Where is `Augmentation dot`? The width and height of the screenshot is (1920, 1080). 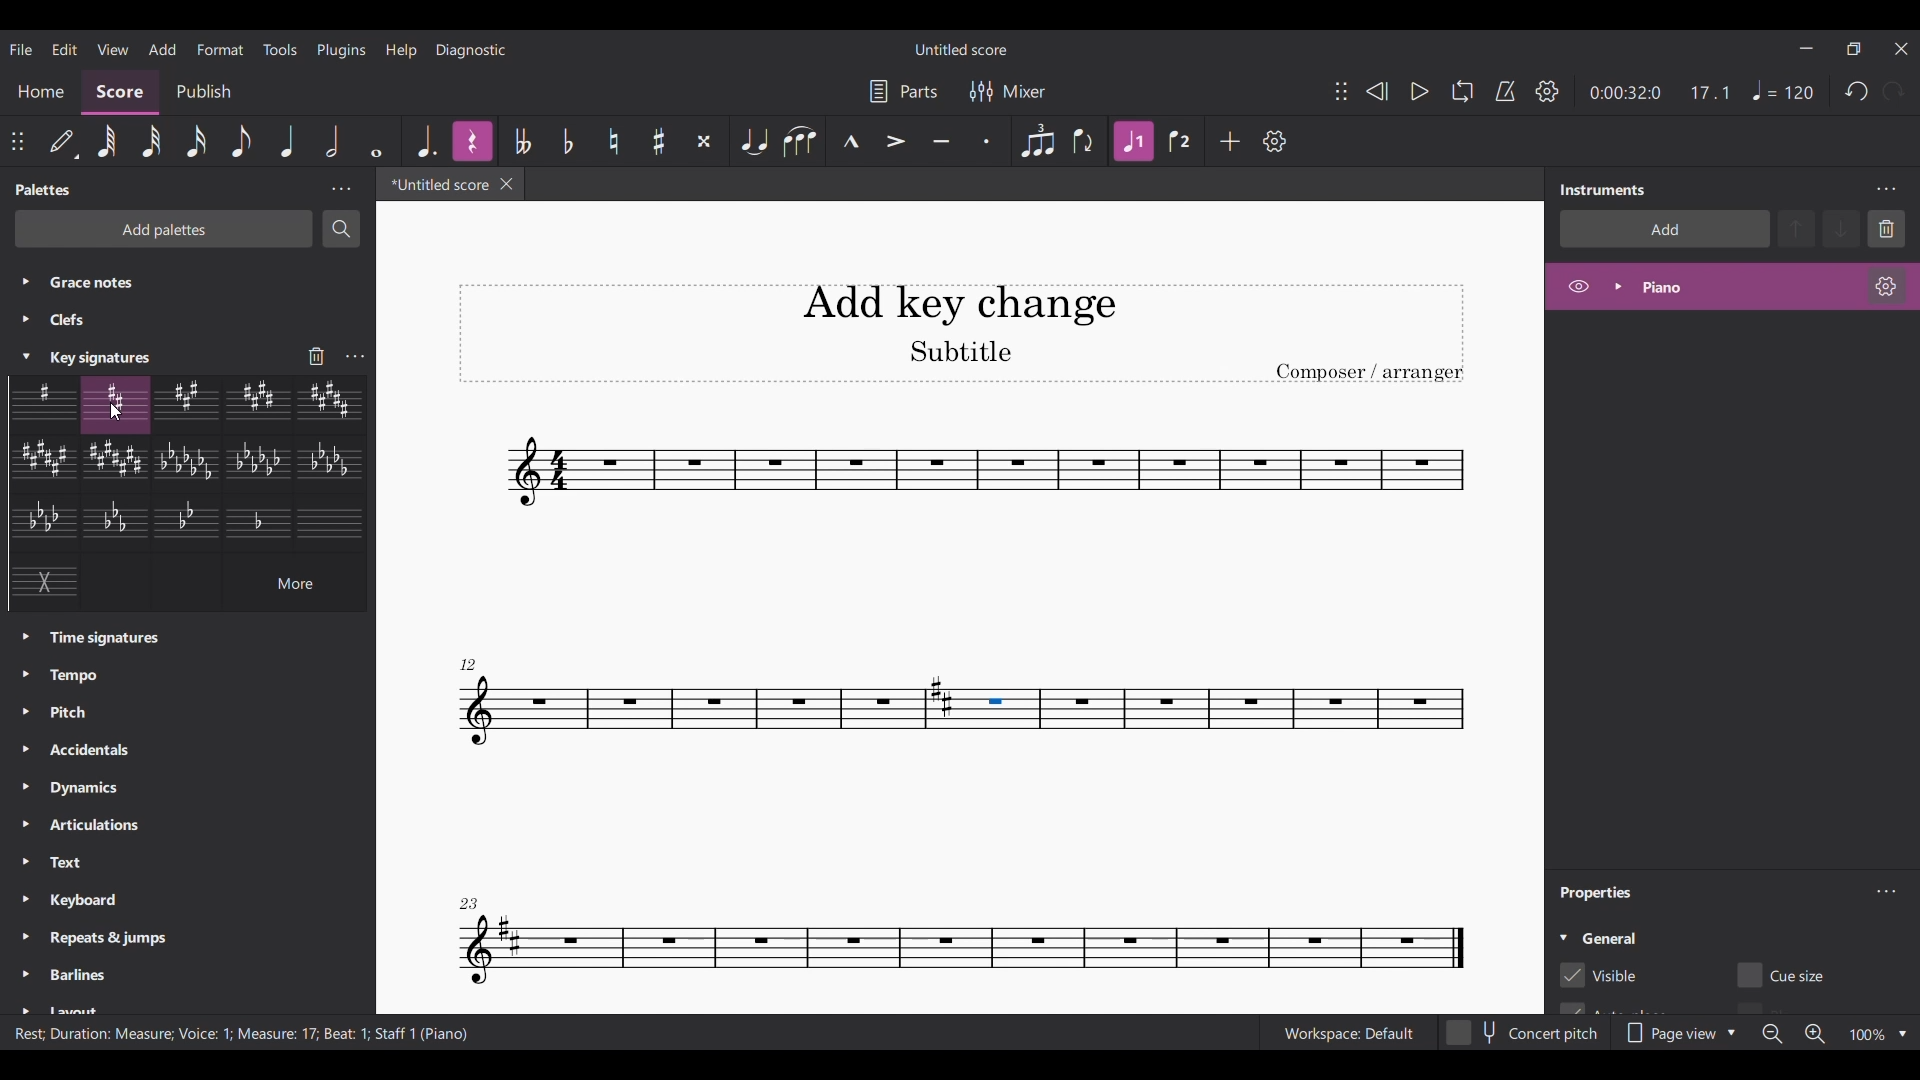
Augmentation dot is located at coordinates (428, 141).